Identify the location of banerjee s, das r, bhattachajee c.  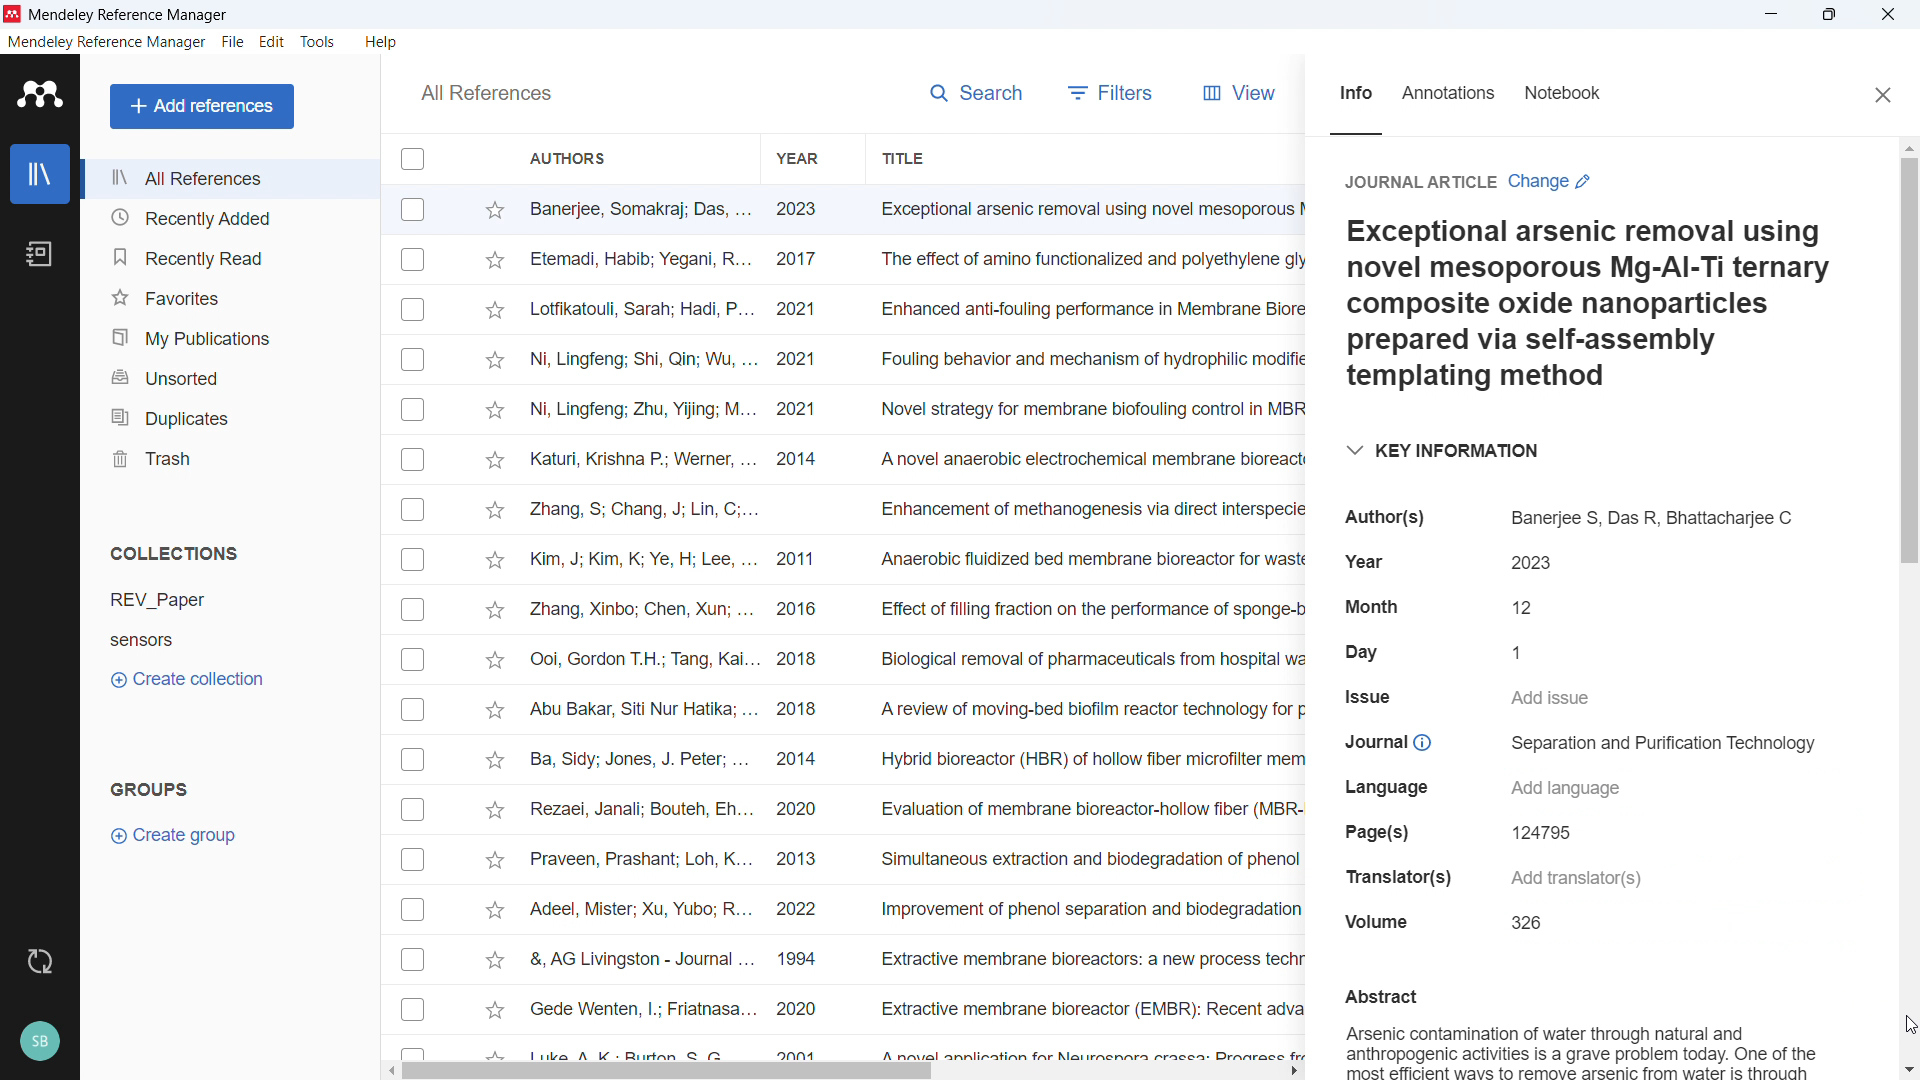
(1649, 513).